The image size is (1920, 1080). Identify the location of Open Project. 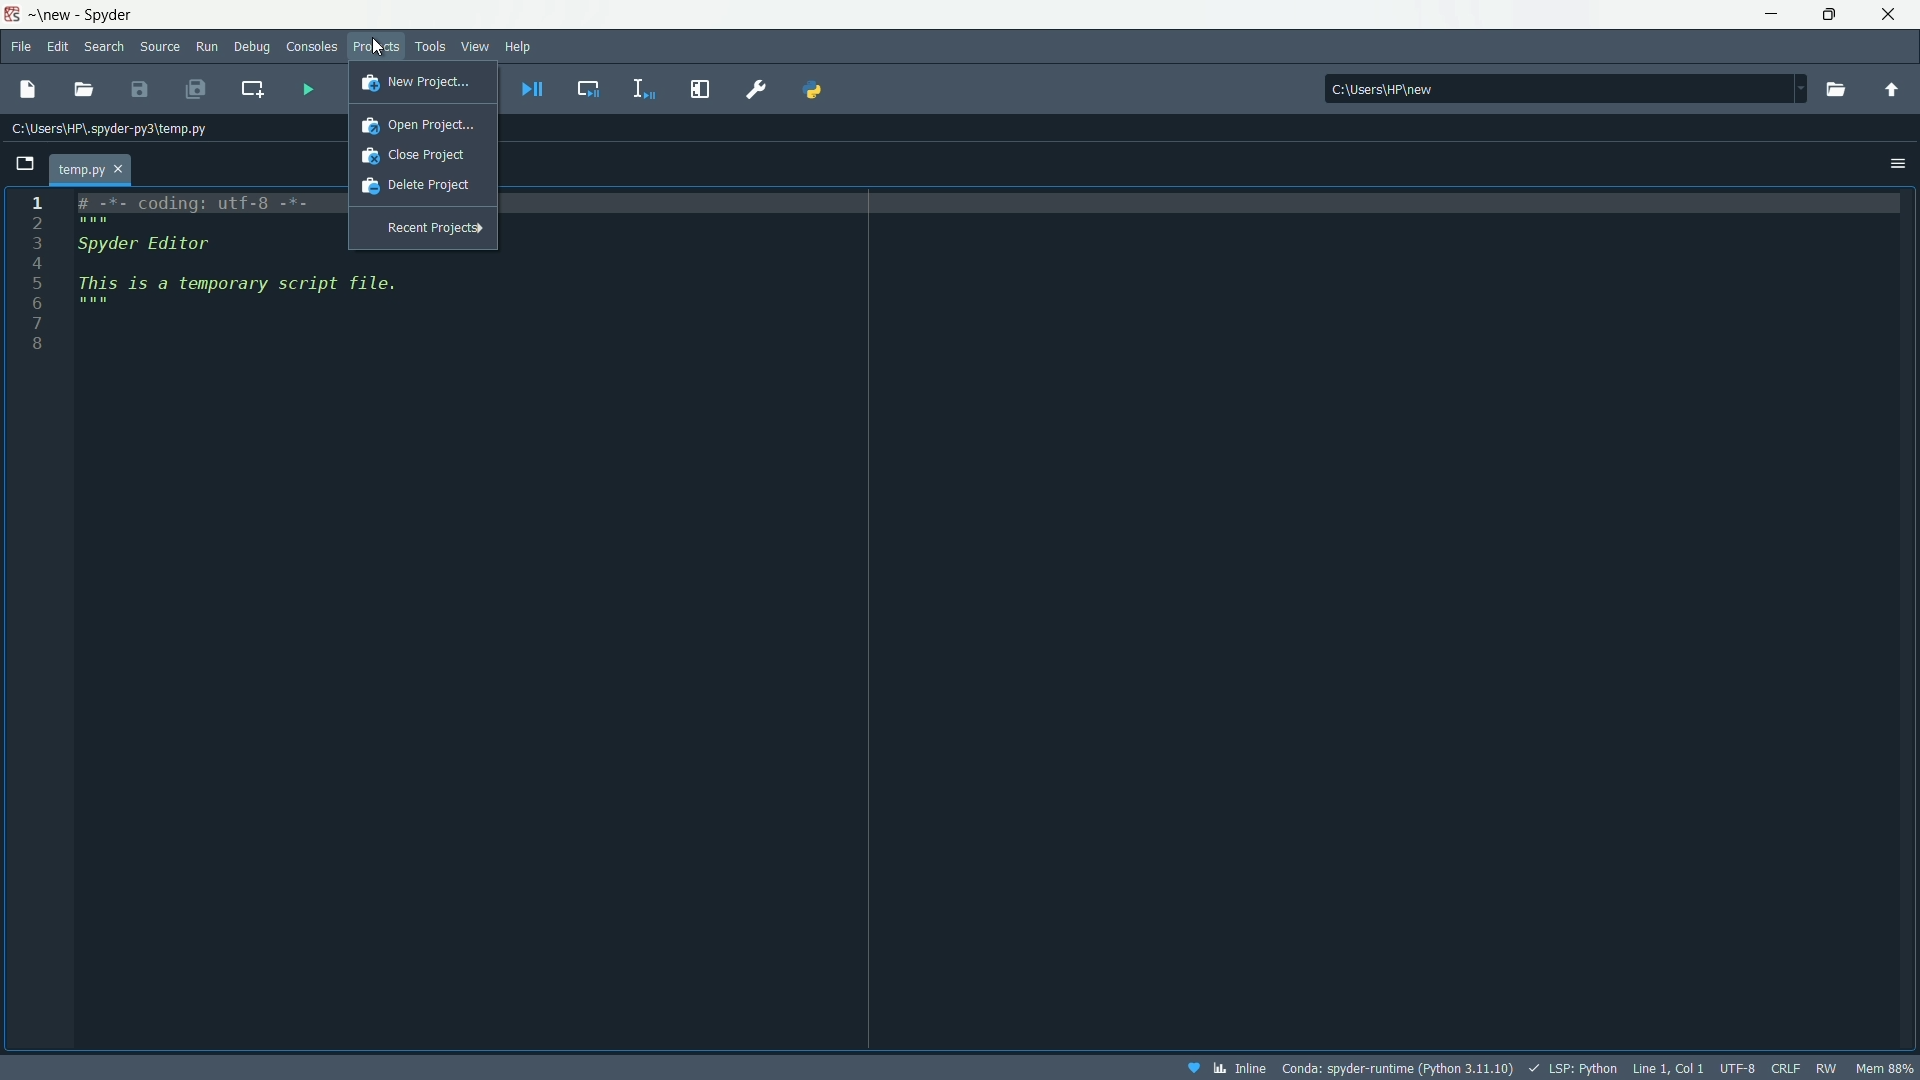
(414, 127).